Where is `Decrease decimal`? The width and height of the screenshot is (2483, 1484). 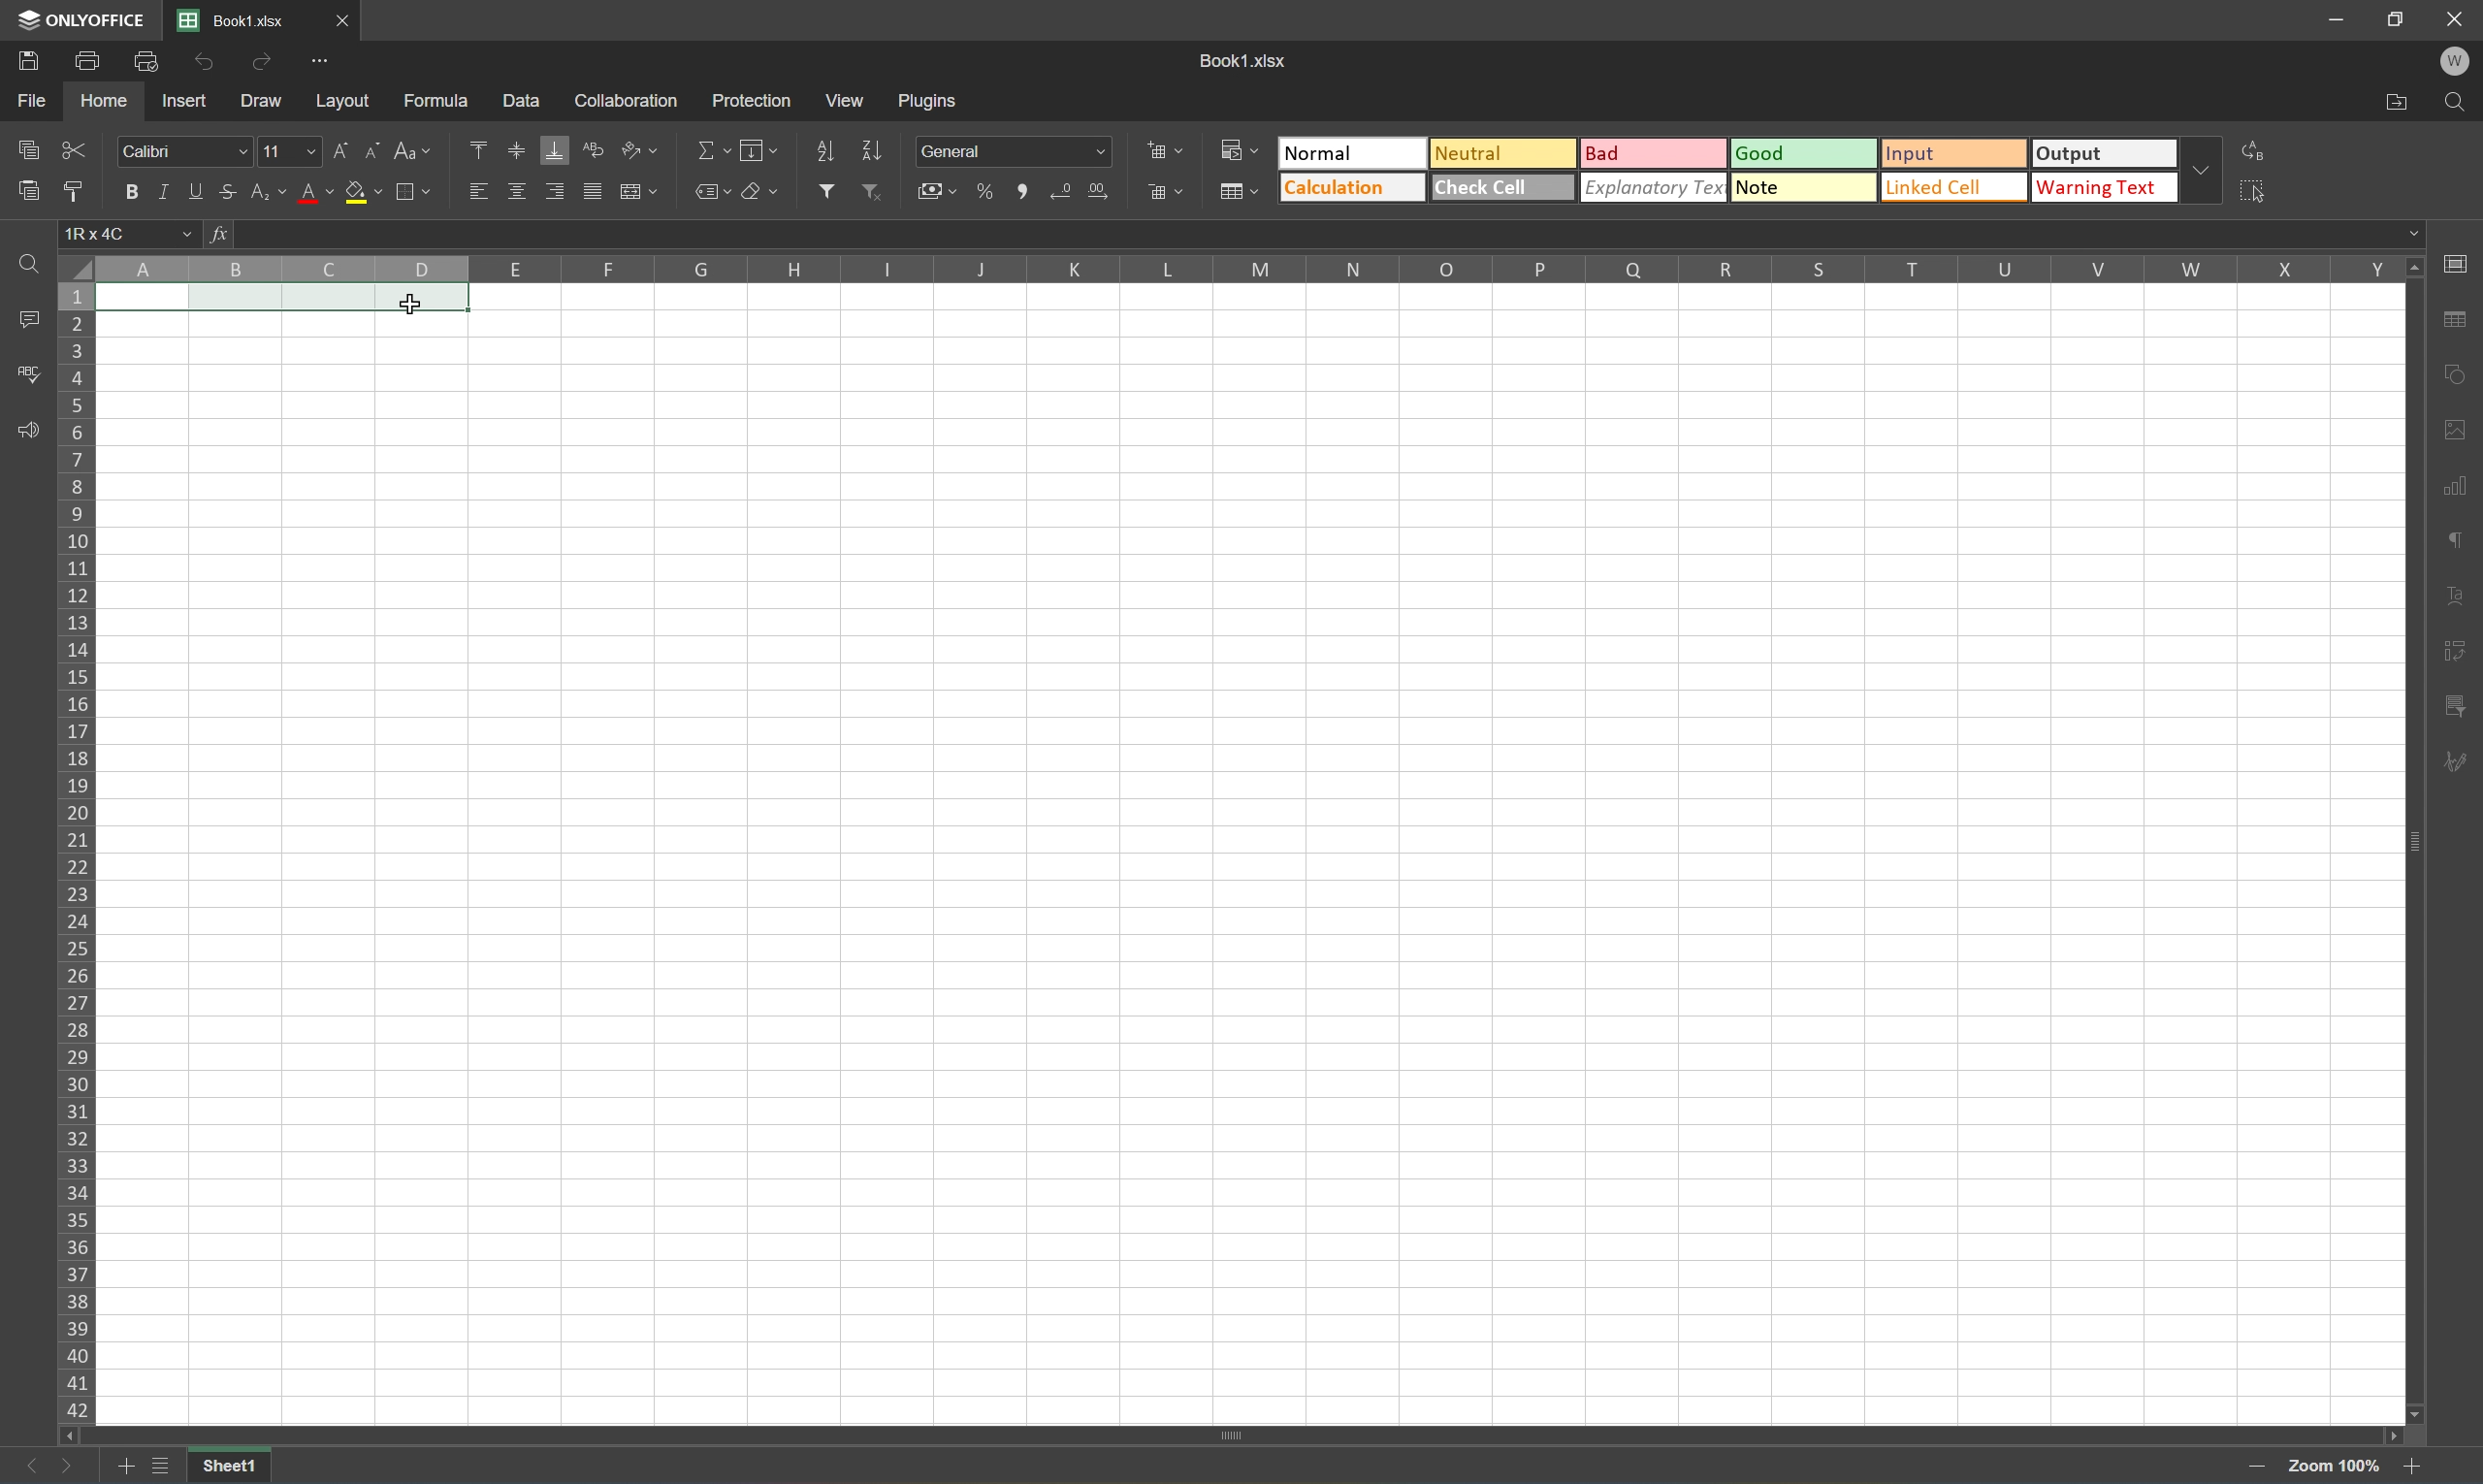
Decrease decimal is located at coordinates (1066, 191).